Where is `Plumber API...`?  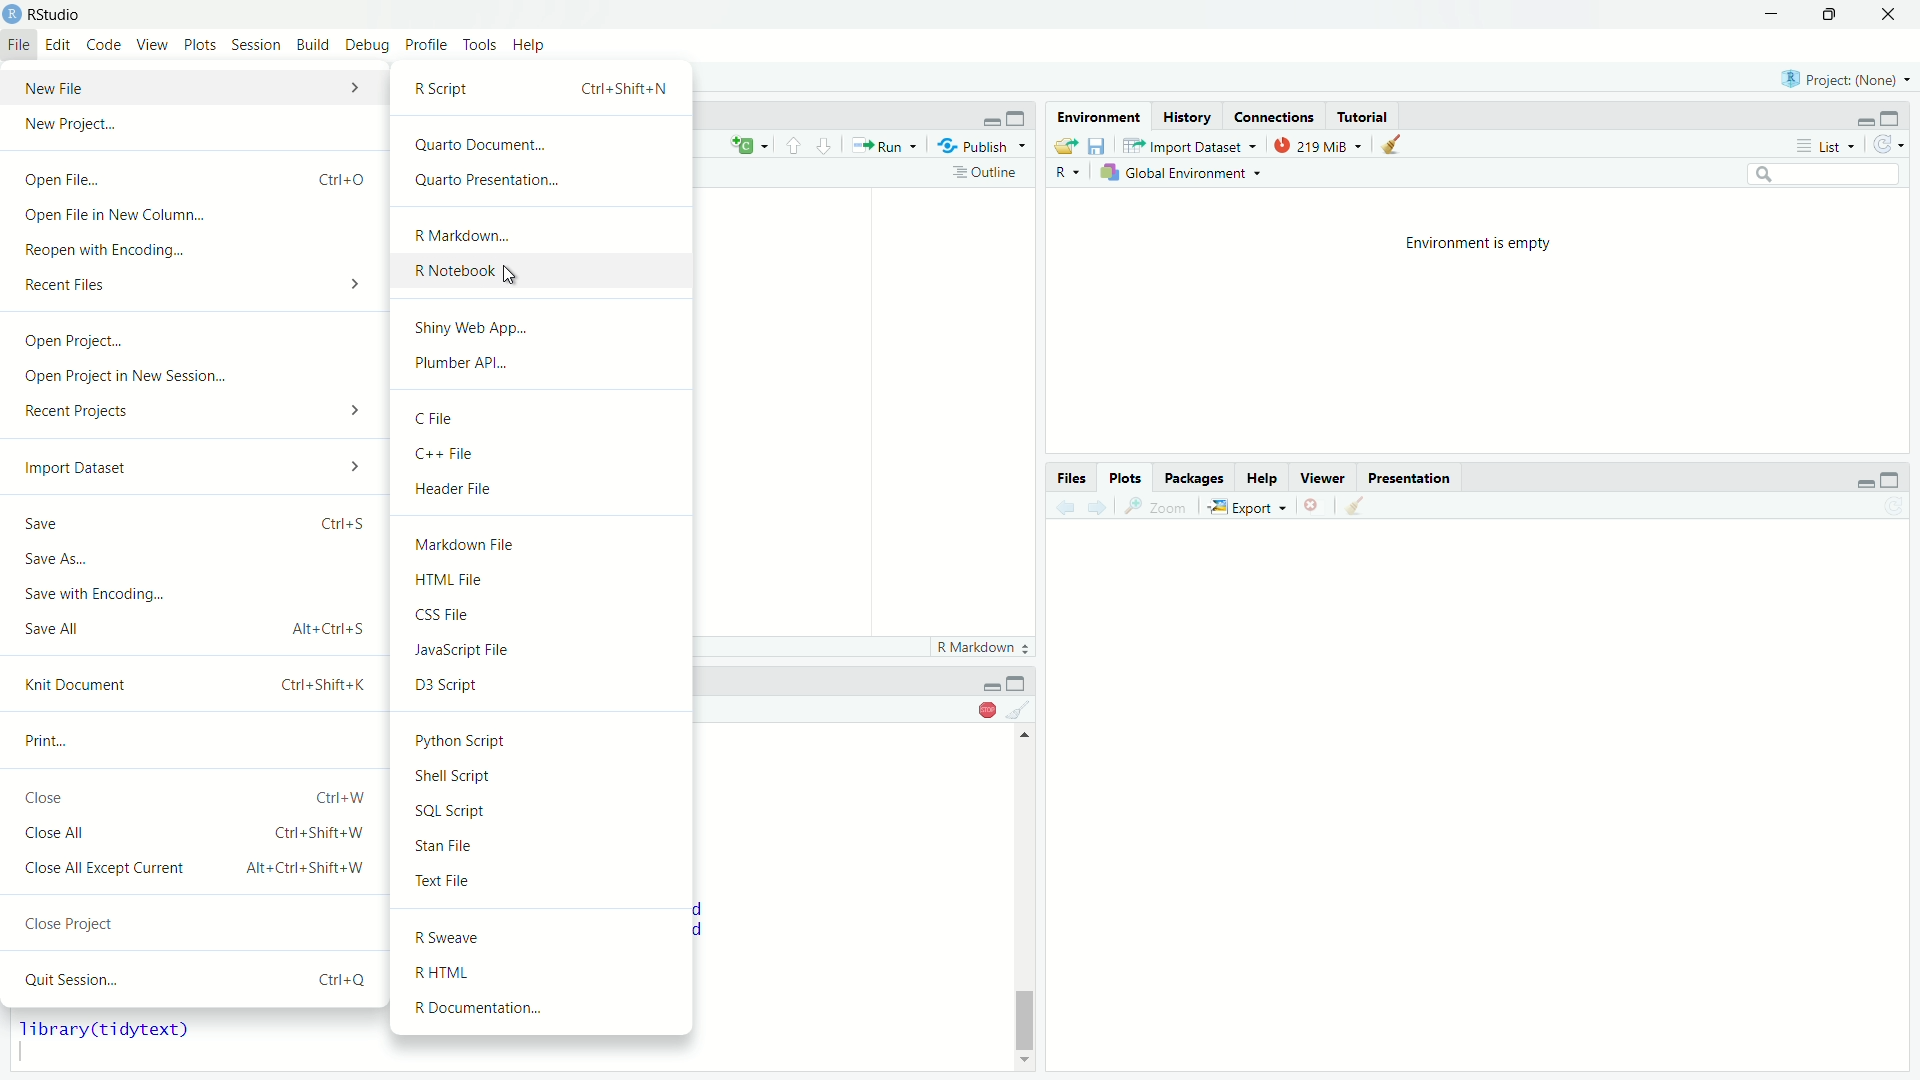
Plumber API... is located at coordinates (543, 361).